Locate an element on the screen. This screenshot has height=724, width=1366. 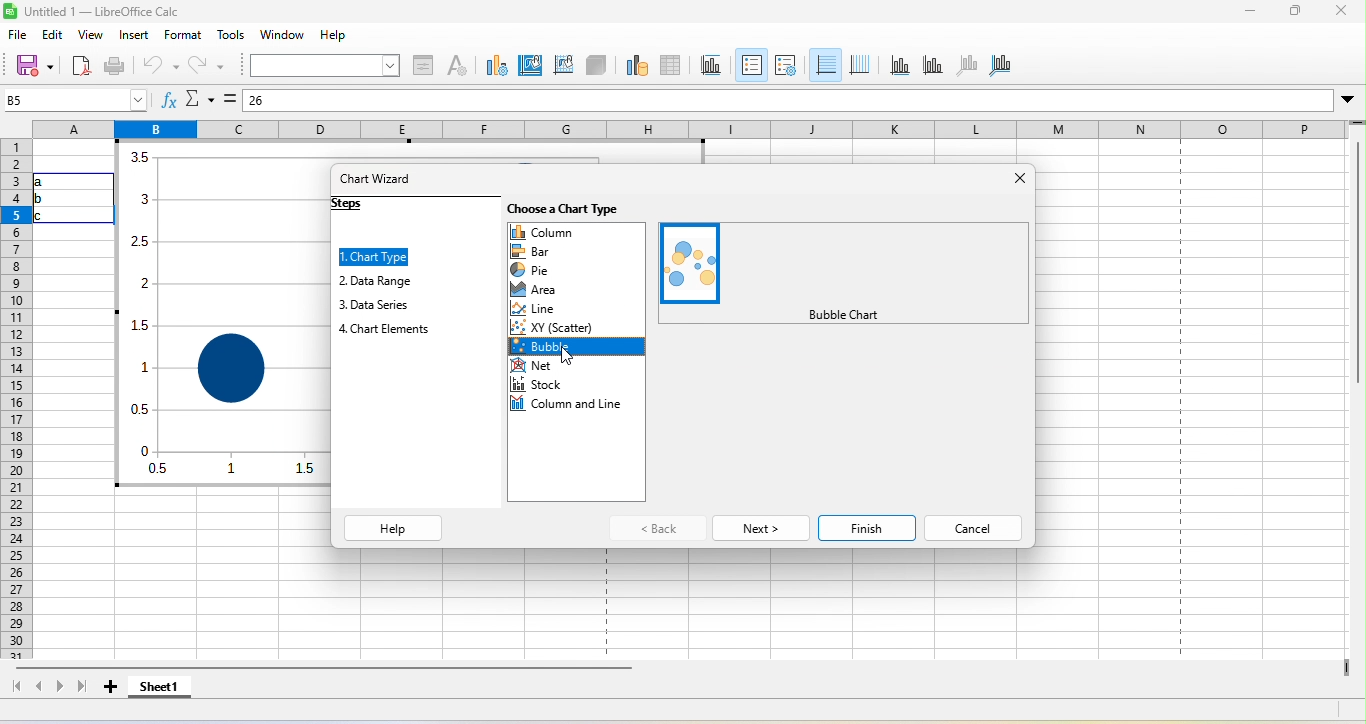
a is located at coordinates (51, 182).